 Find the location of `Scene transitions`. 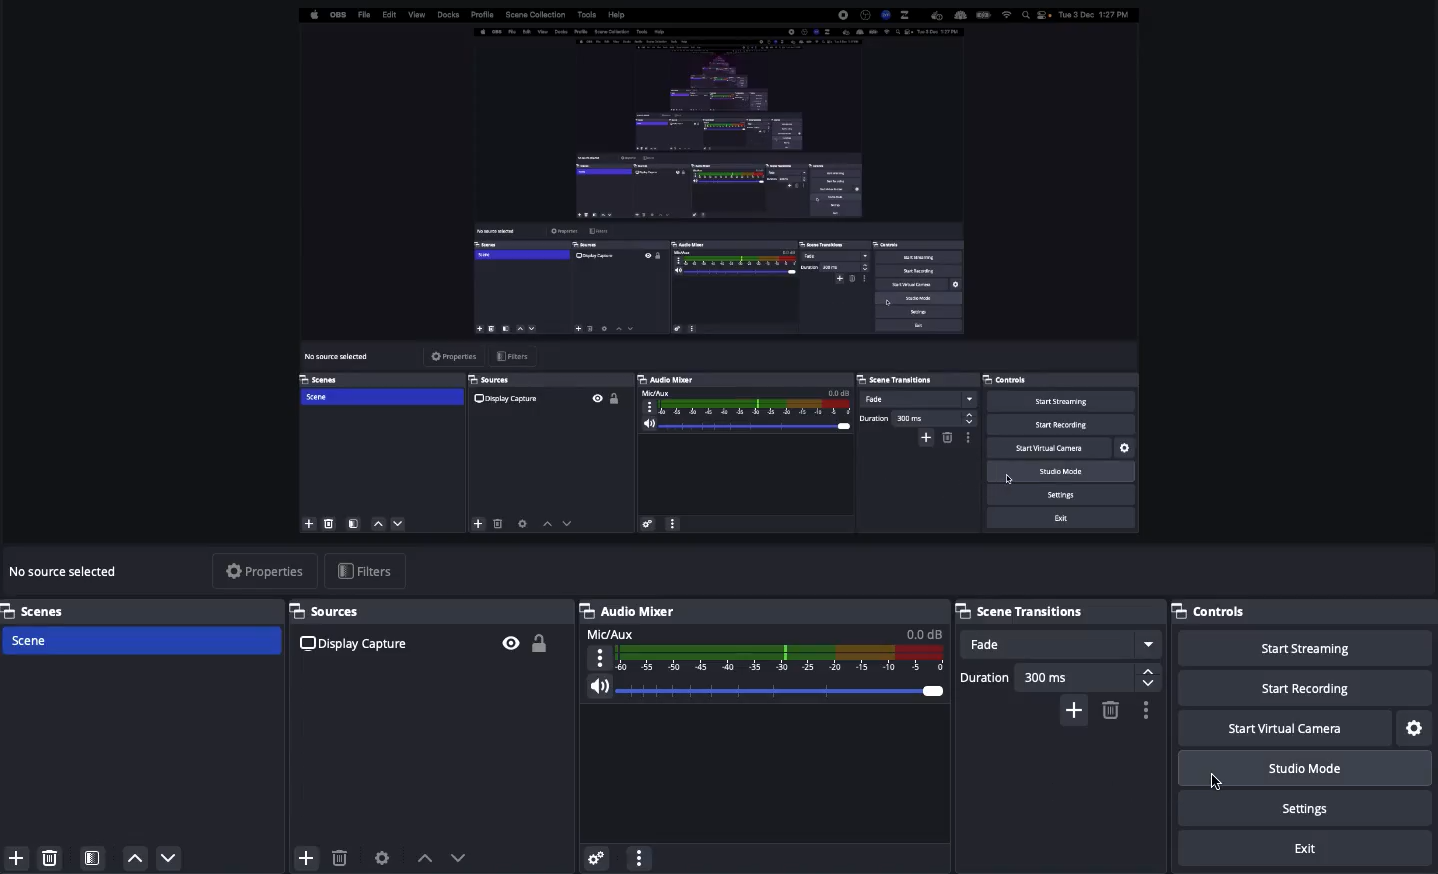

Scene transitions is located at coordinates (1056, 611).